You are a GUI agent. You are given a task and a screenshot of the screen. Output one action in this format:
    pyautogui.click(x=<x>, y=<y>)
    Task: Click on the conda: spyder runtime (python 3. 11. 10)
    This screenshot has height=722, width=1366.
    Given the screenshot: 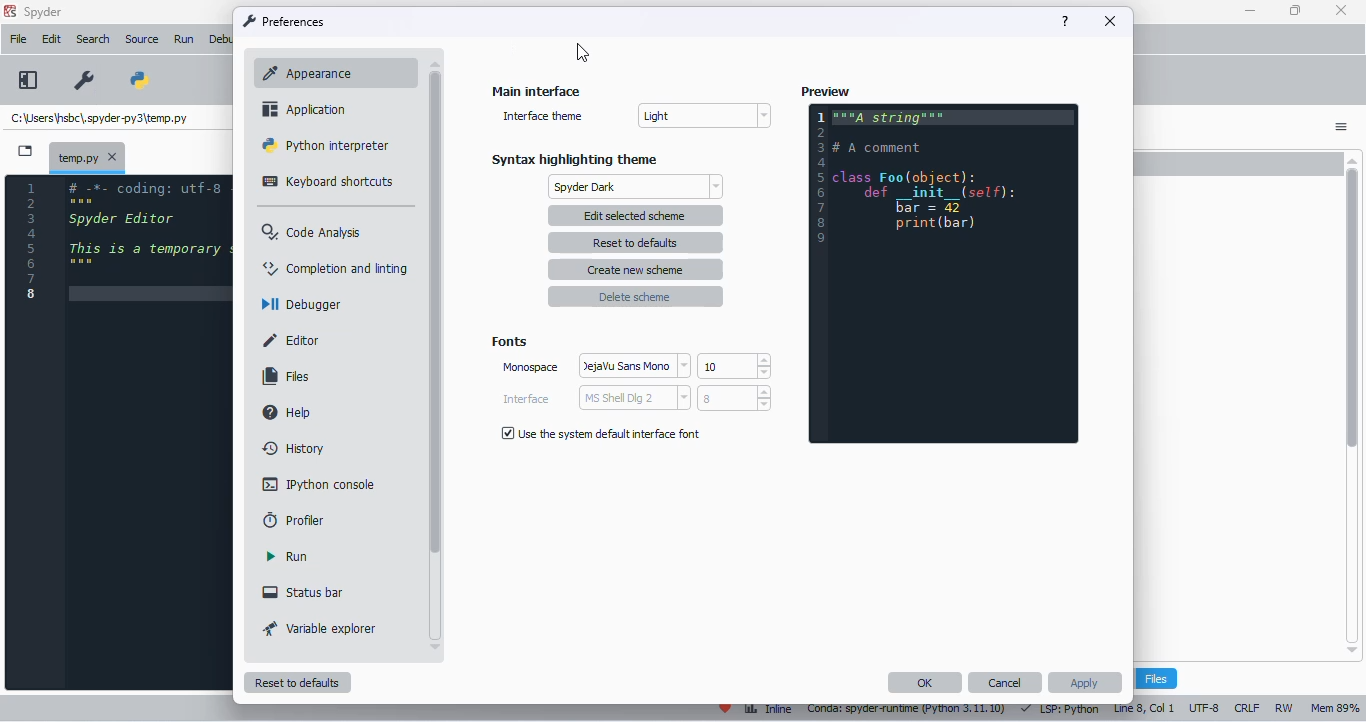 What is the action you would take?
    pyautogui.click(x=908, y=710)
    